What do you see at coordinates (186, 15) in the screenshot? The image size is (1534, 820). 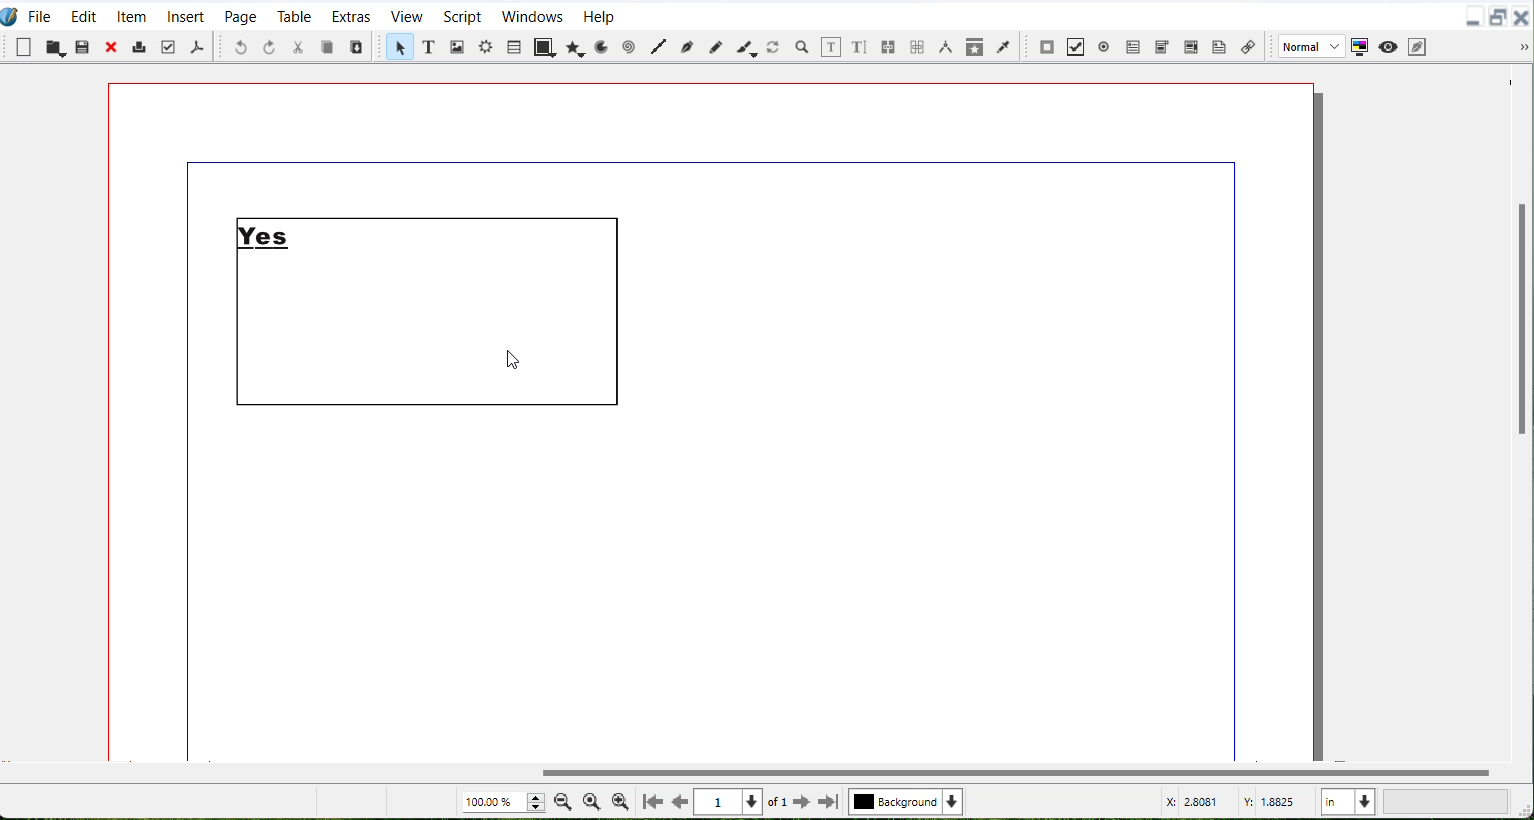 I see `Insert` at bounding box center [186, 15].